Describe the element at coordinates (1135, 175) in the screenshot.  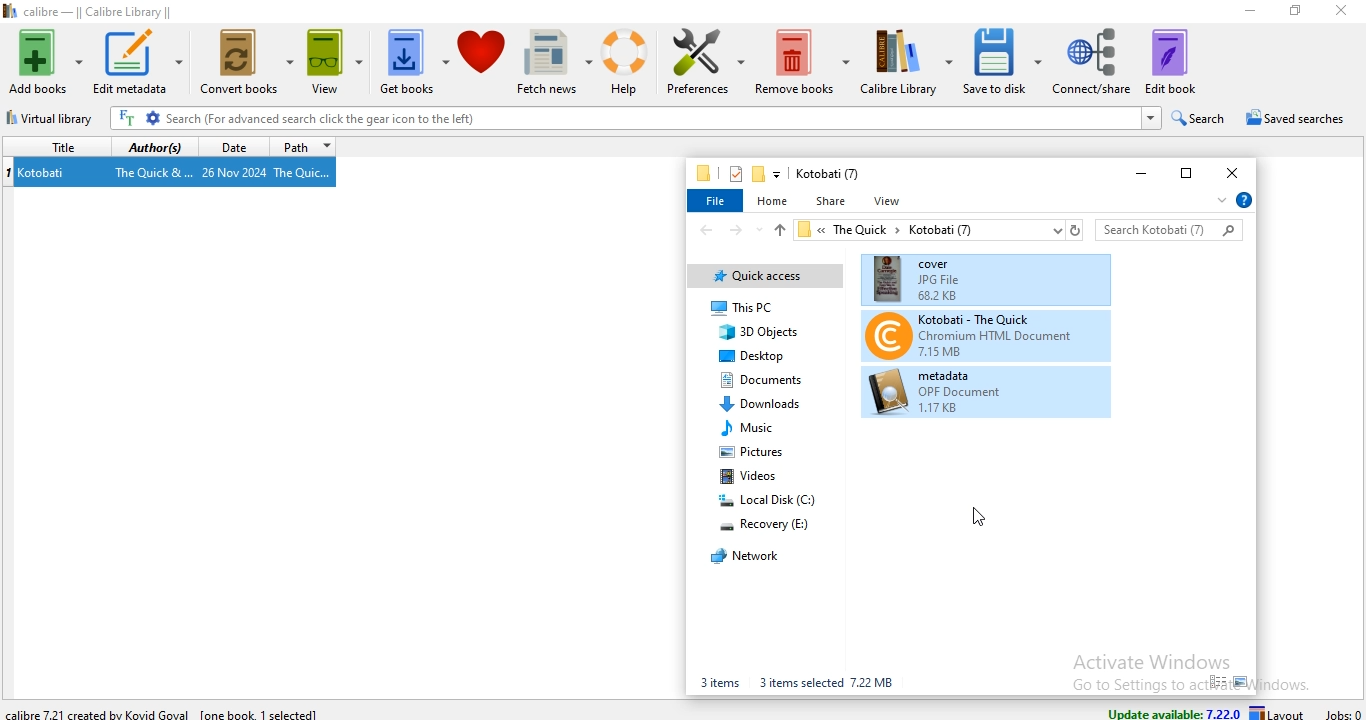
I see `minimise` at that location.